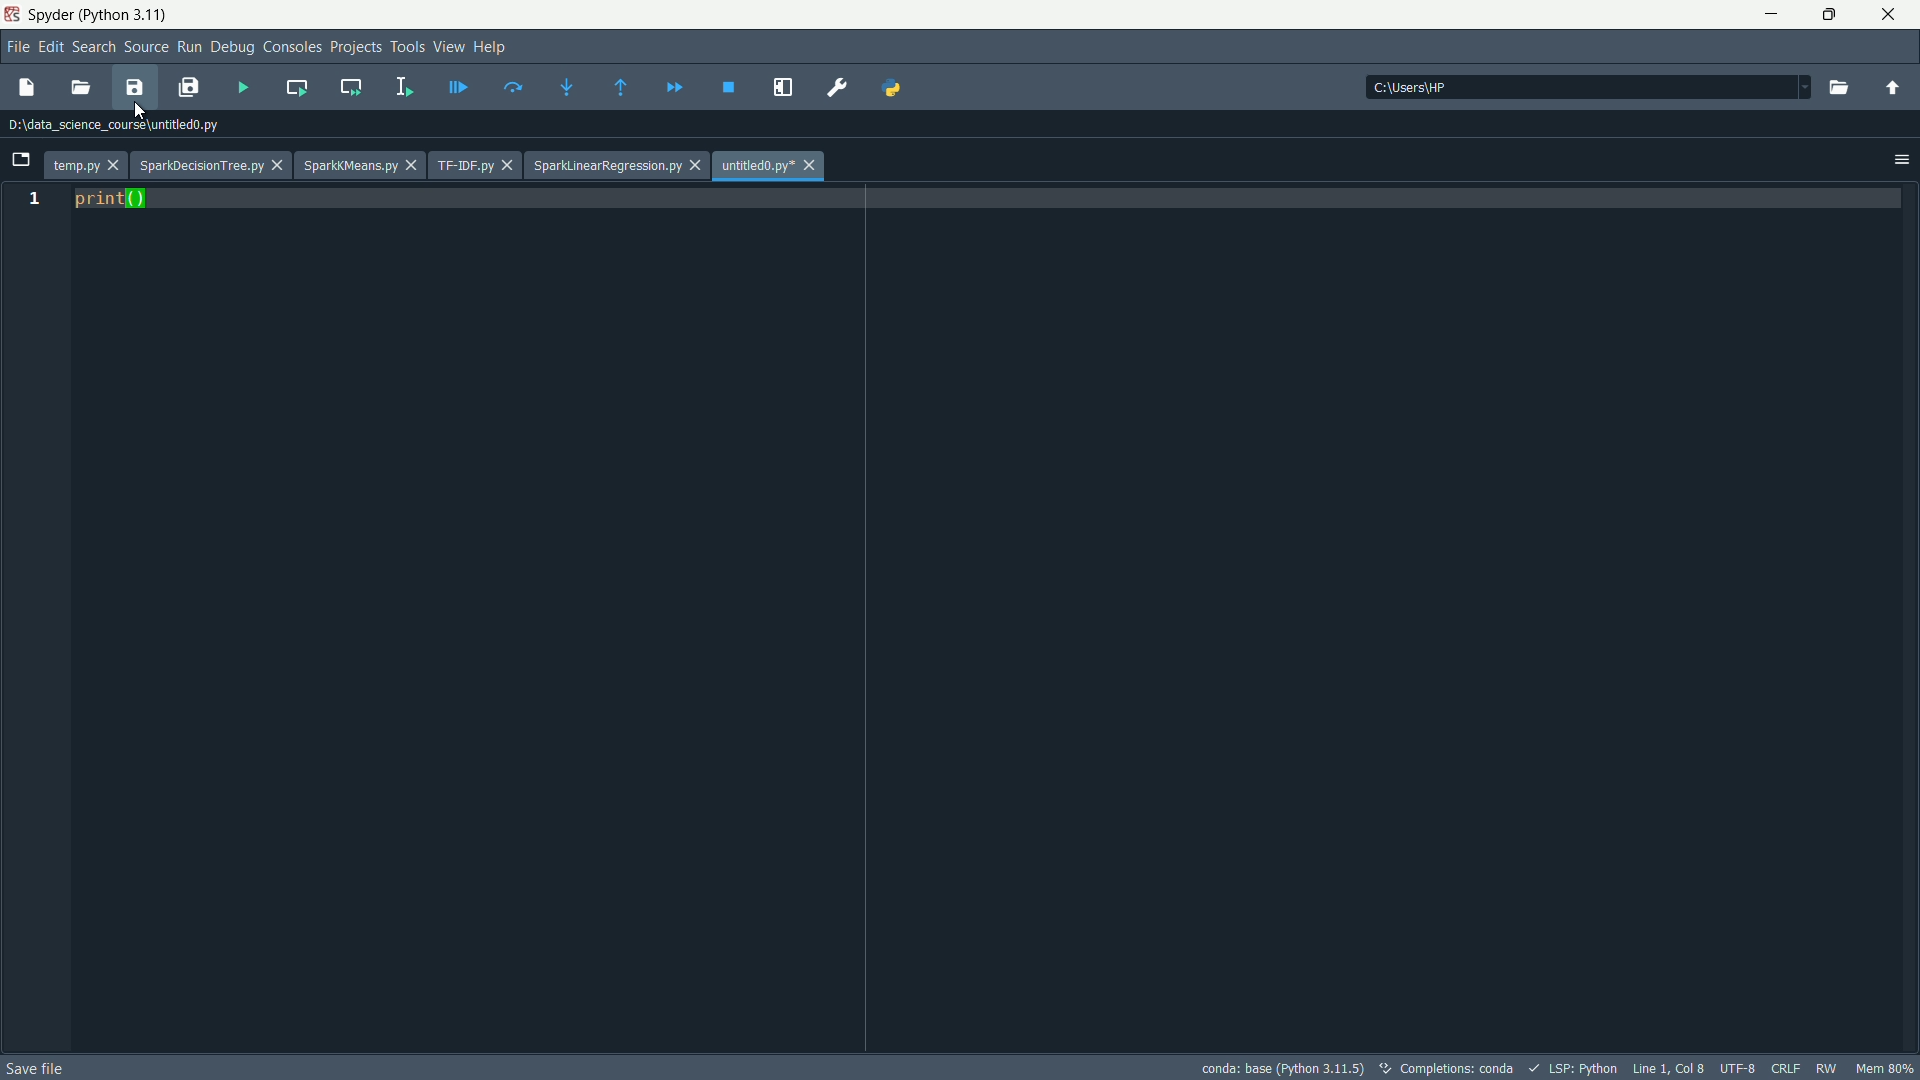 The width and height of the screenshot is (1920, 1080). I want to click on Projects, so click(355, 49).